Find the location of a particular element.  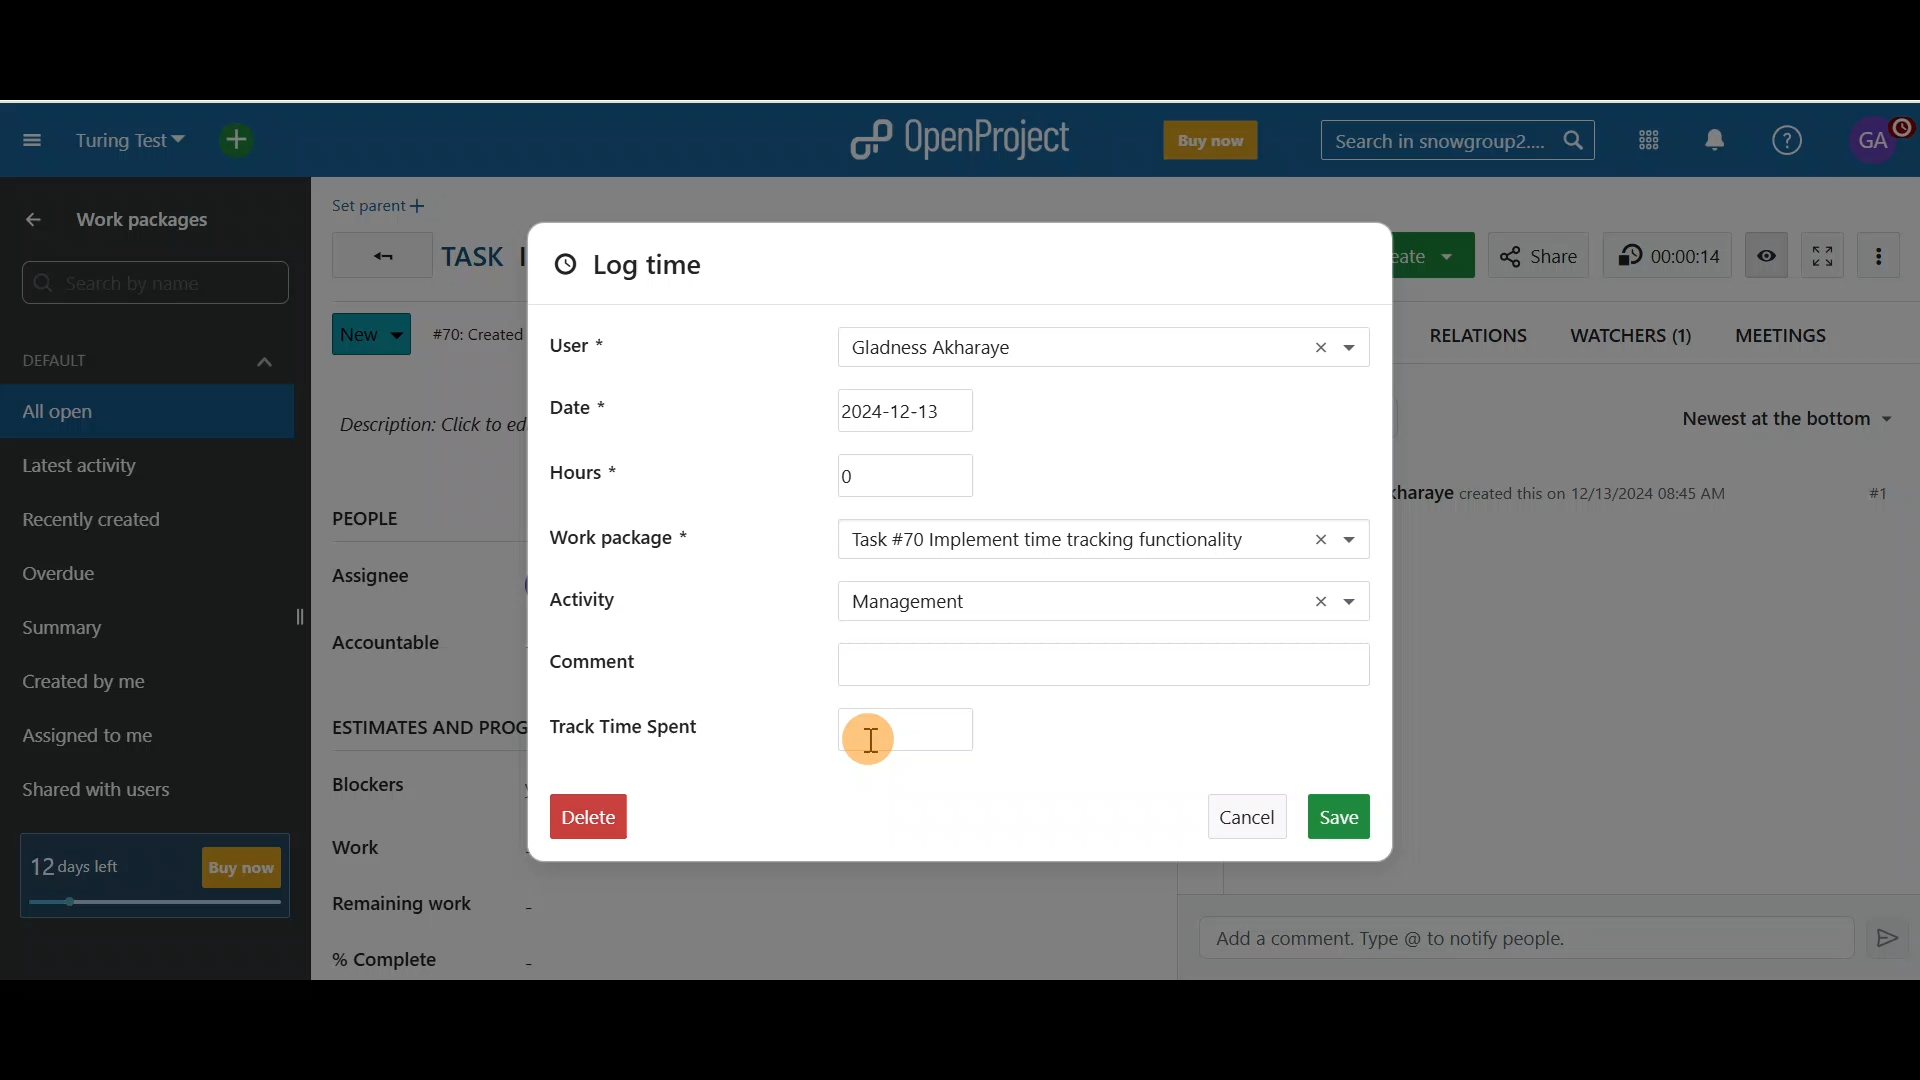

Gladness Akharaye is located at coordinates (1039, 349).